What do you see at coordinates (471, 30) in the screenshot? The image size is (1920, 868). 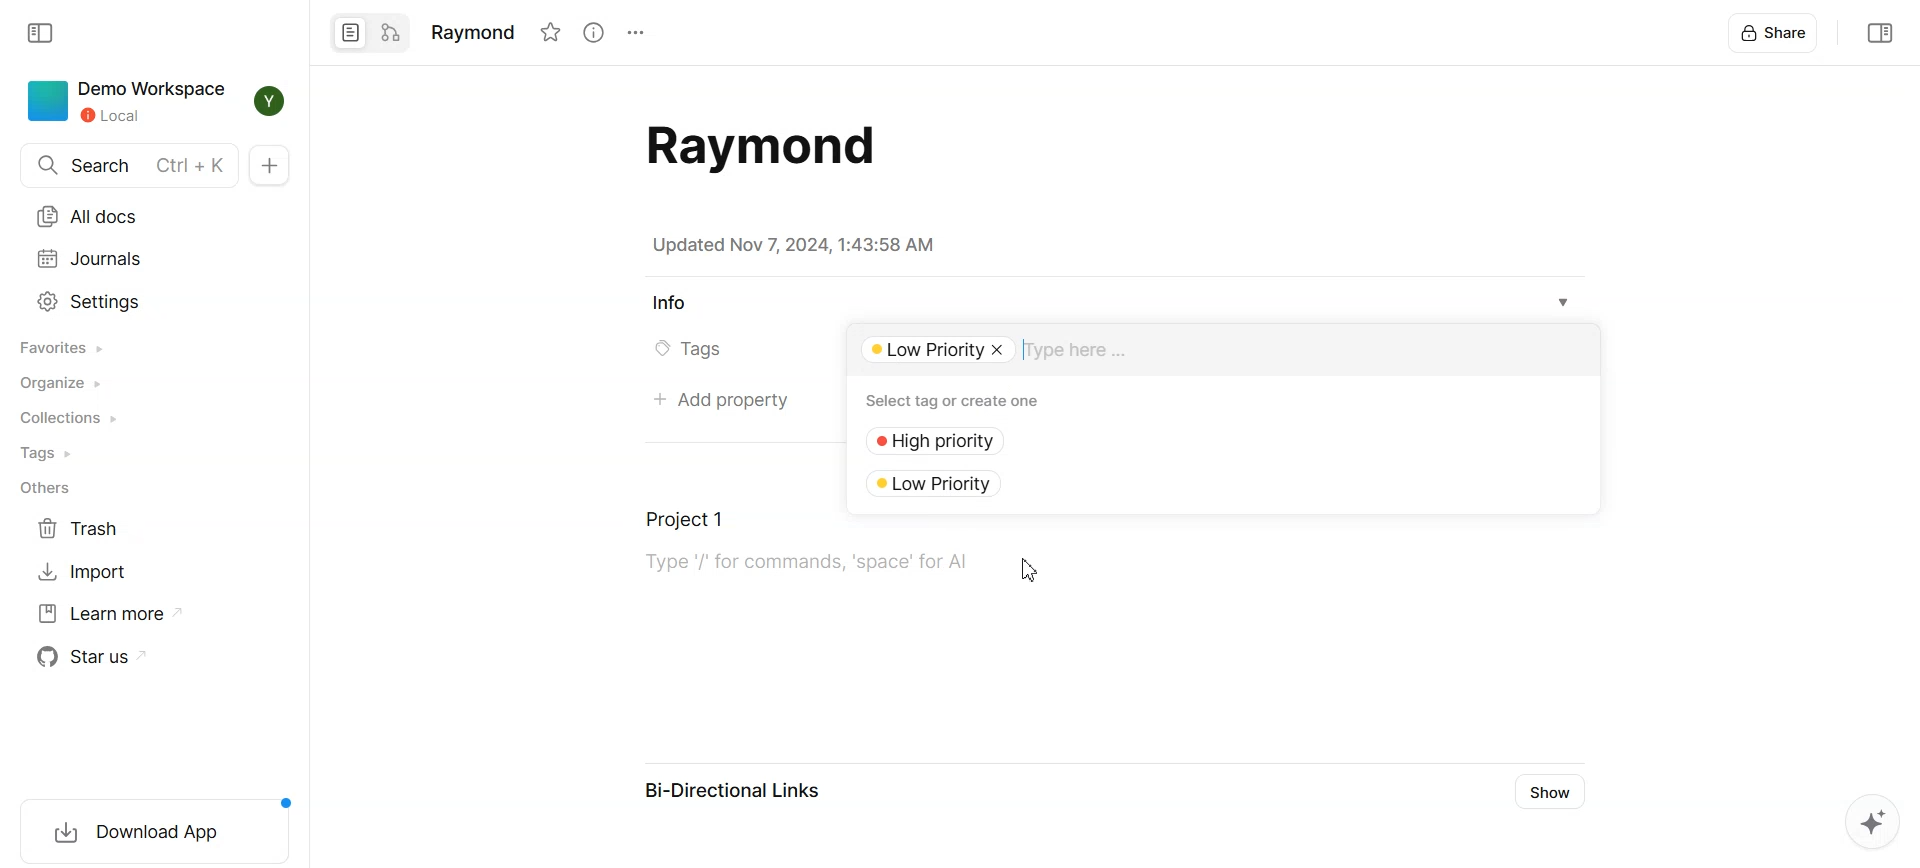 I see `Raymond` at bounding box center [471, 30].